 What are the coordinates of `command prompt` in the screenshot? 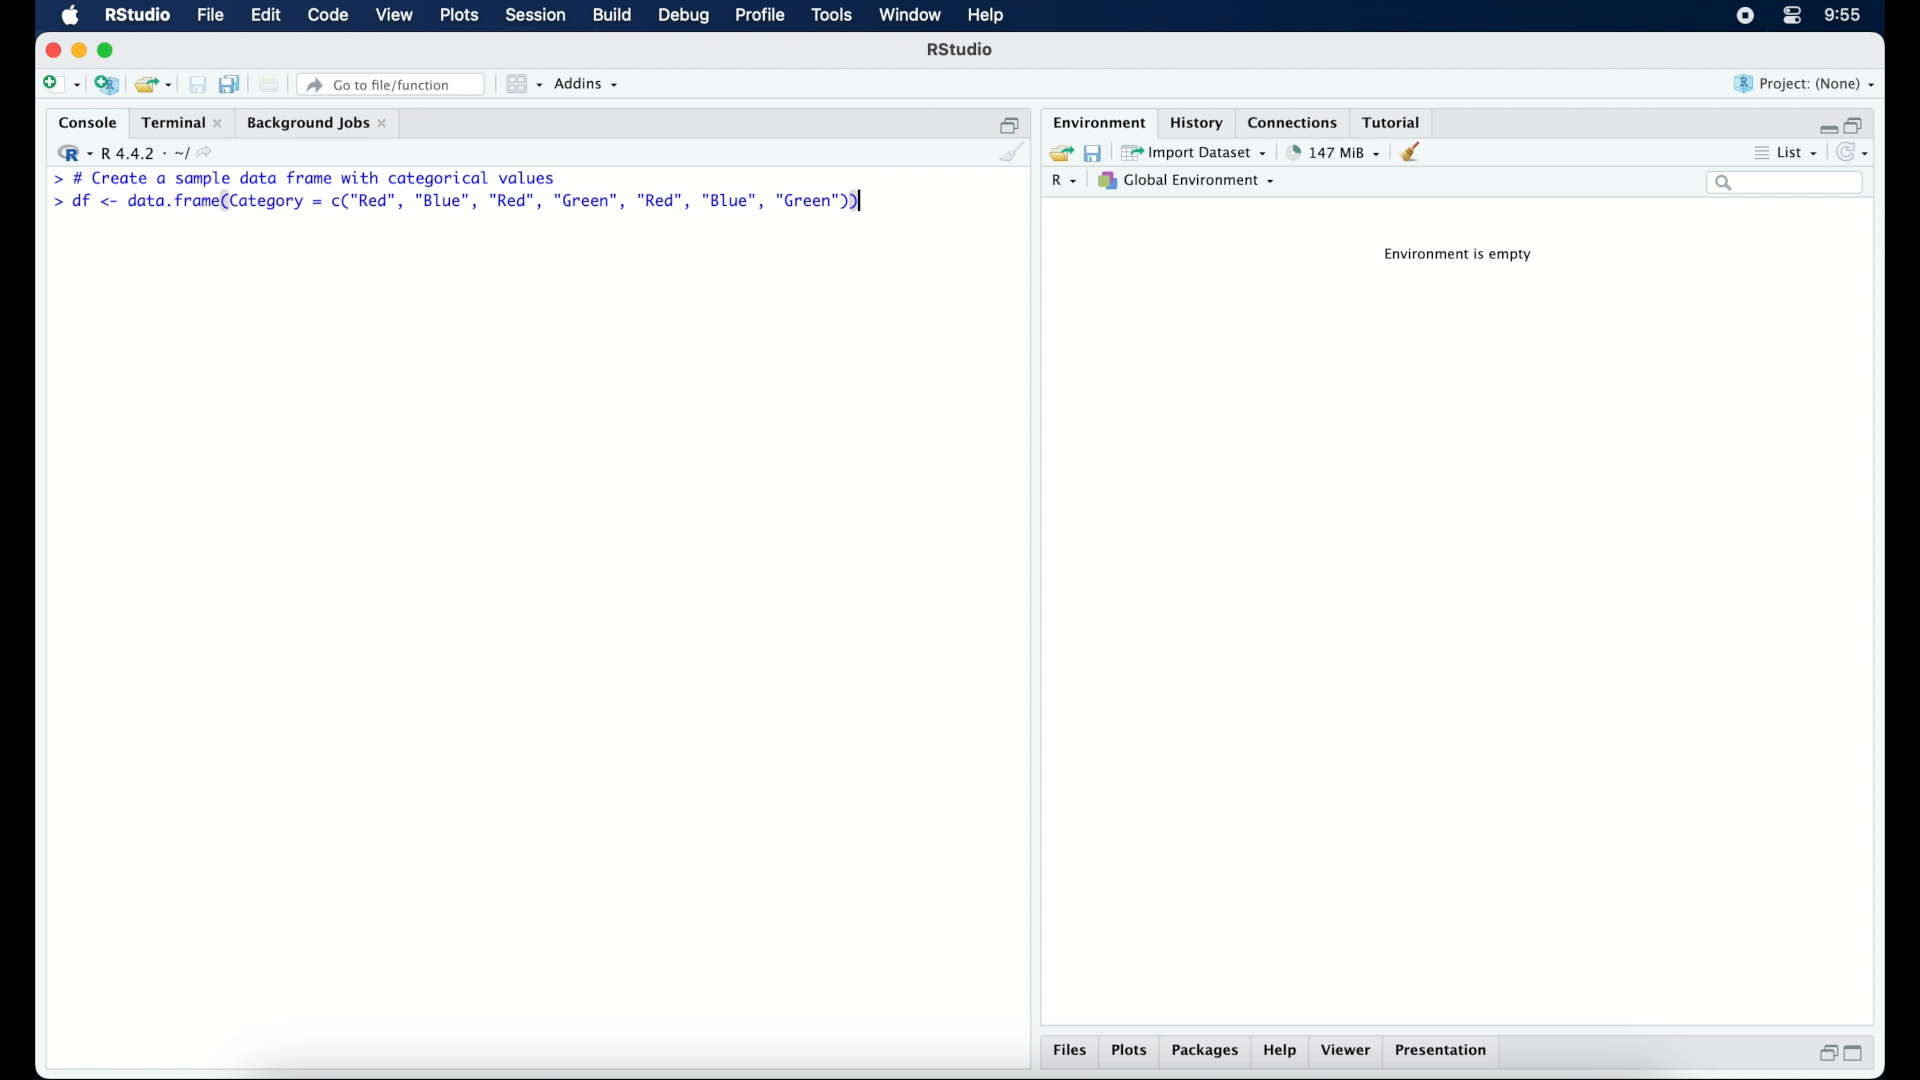 It's located at (50, 178).